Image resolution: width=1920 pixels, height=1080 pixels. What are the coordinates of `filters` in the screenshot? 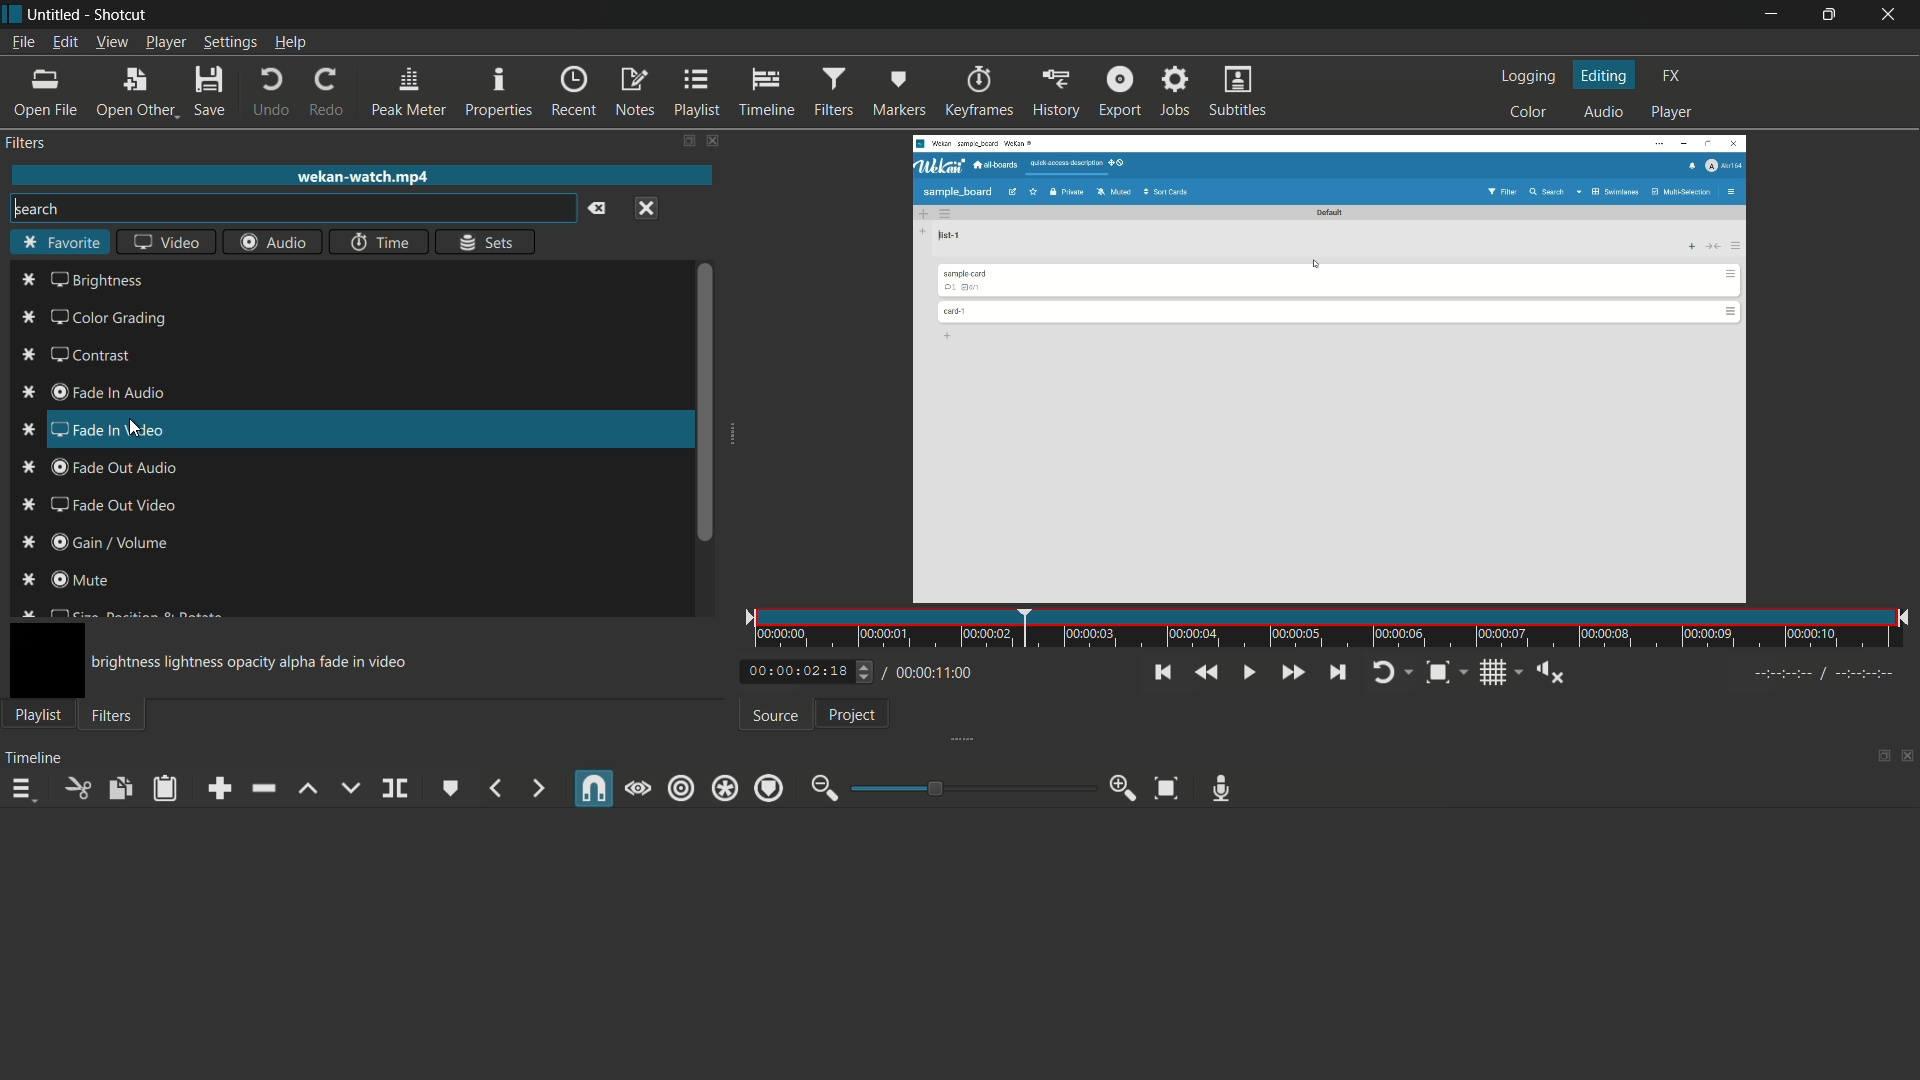 It's located at (26, 143).